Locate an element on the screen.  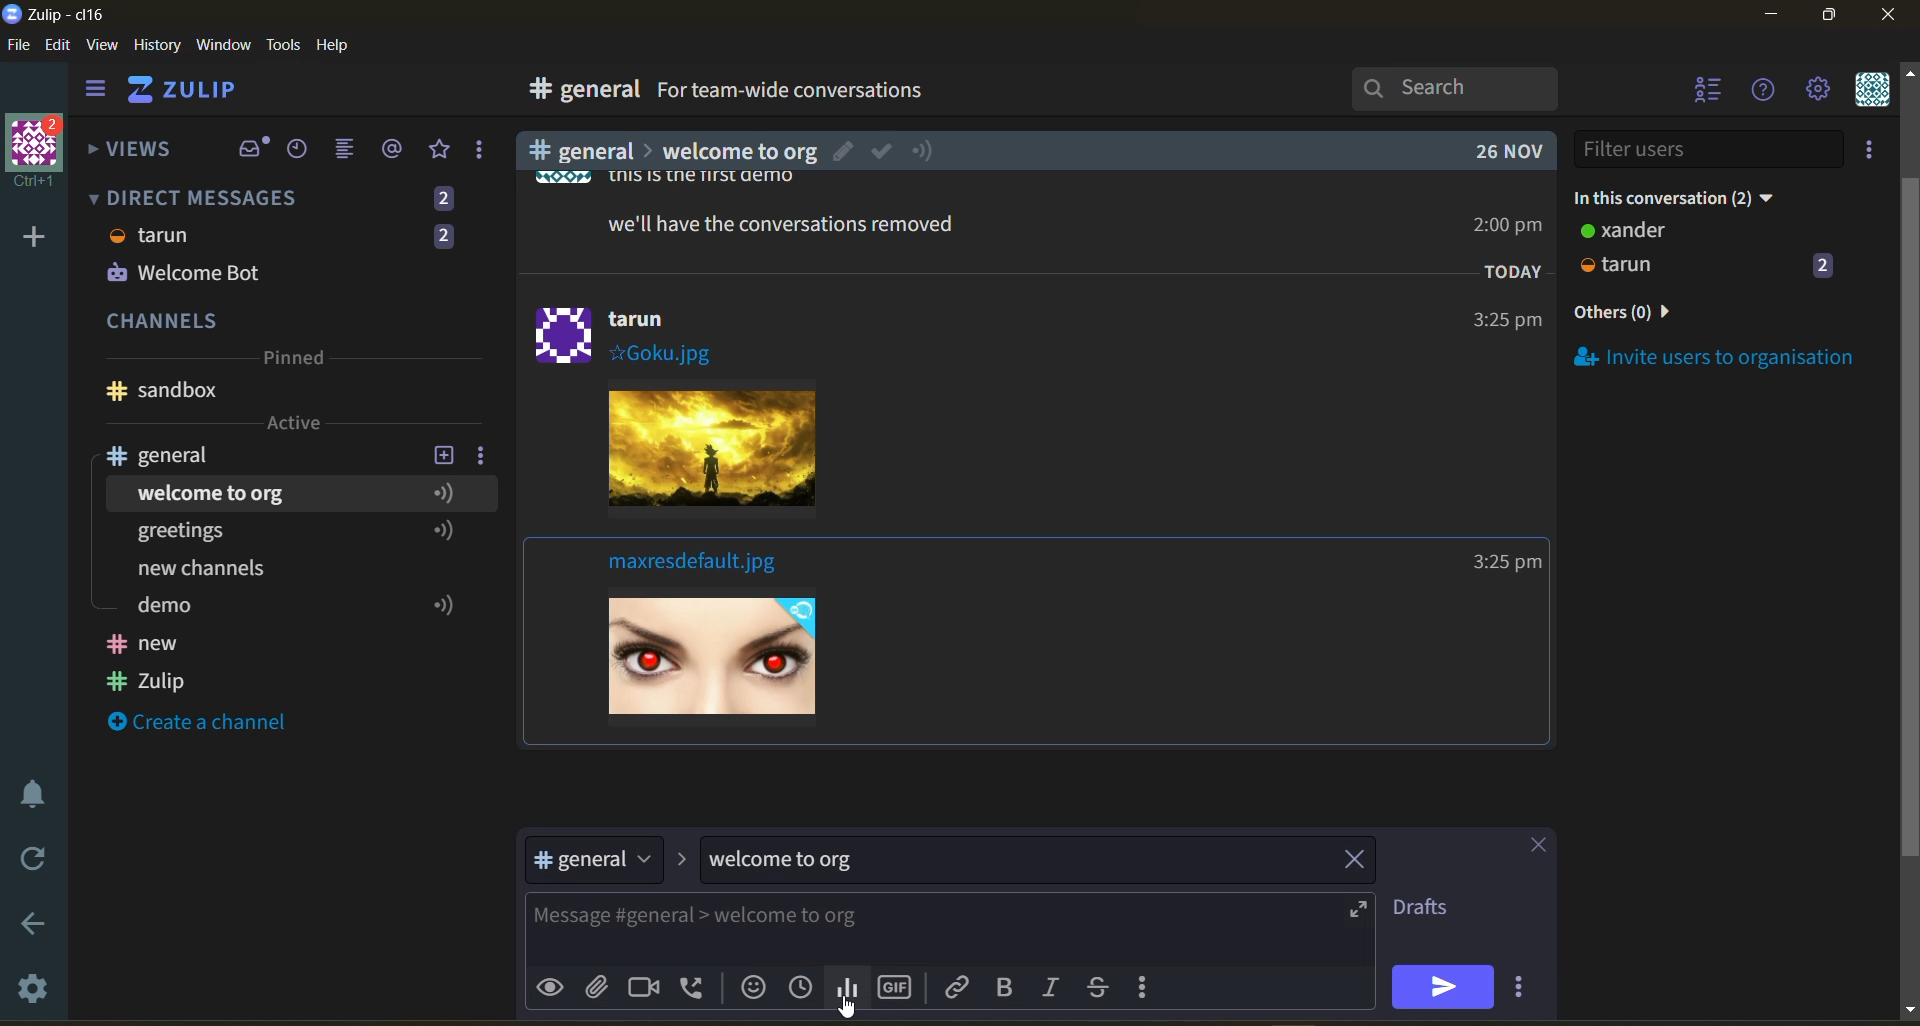
 is located at coordinates (745, 665).